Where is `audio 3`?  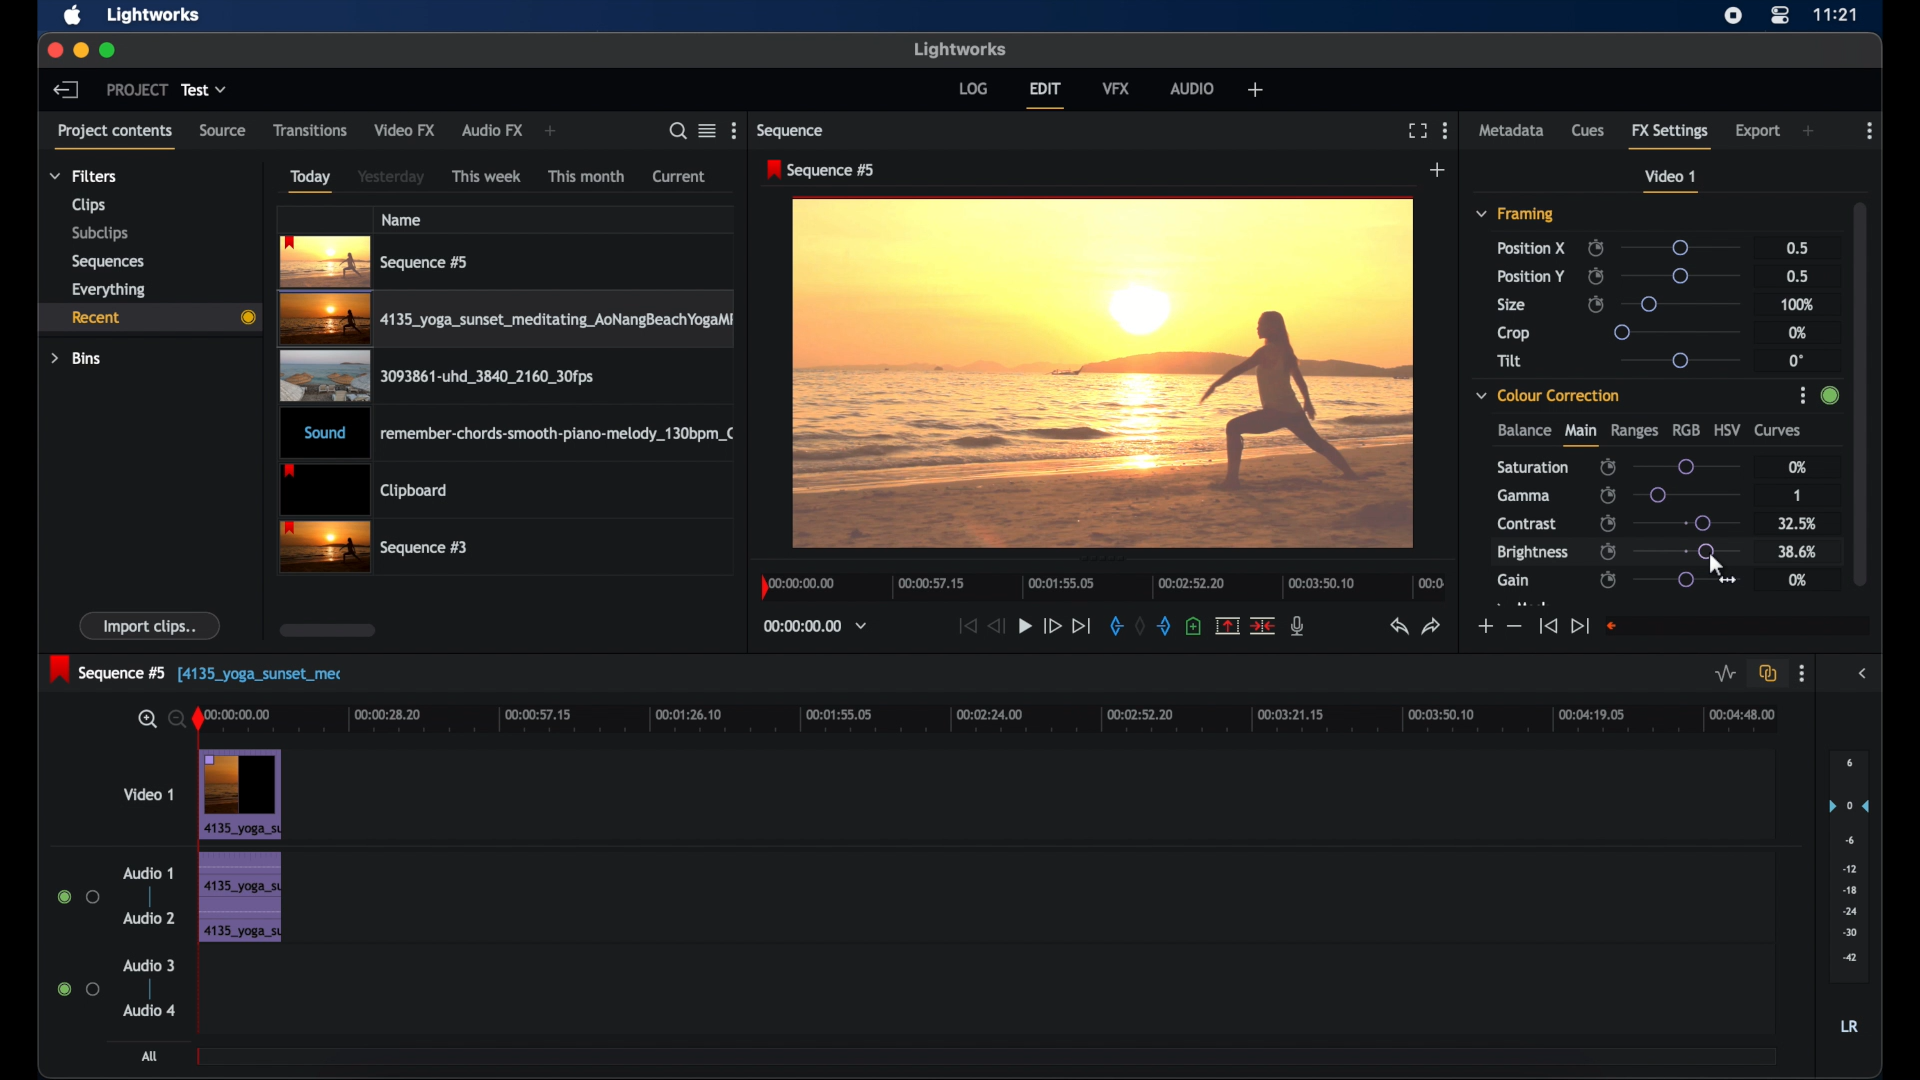
audio 3 is located at coordinates (150, 966).